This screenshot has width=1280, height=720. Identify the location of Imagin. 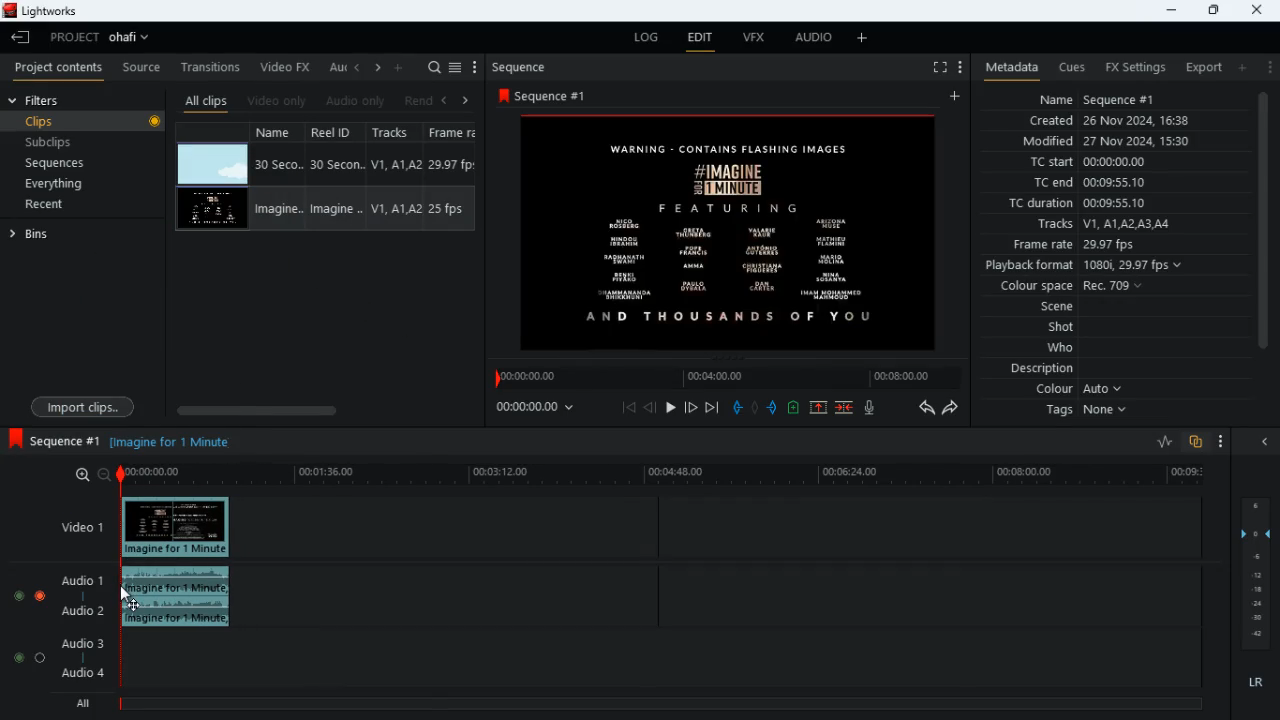
(334, 209).